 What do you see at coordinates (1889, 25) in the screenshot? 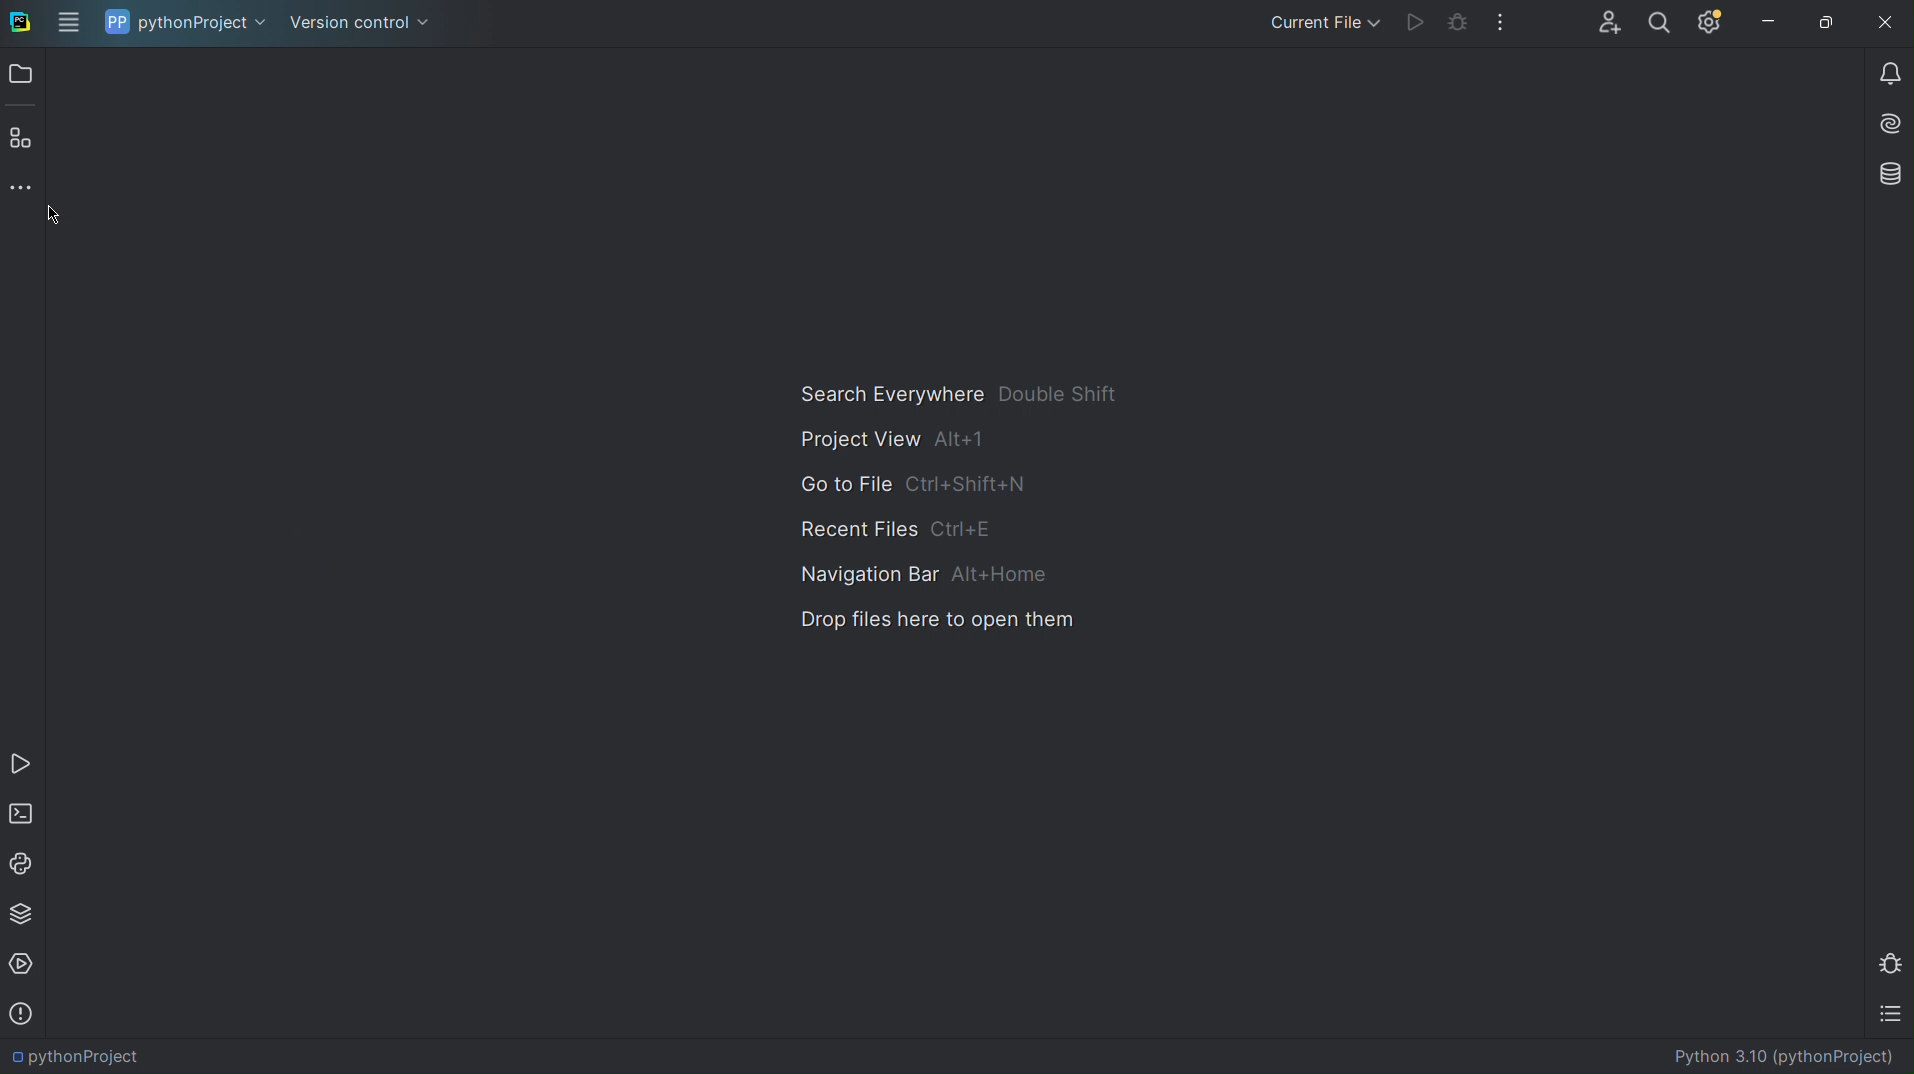
I see `Close` at bounding box center [1889, 25].